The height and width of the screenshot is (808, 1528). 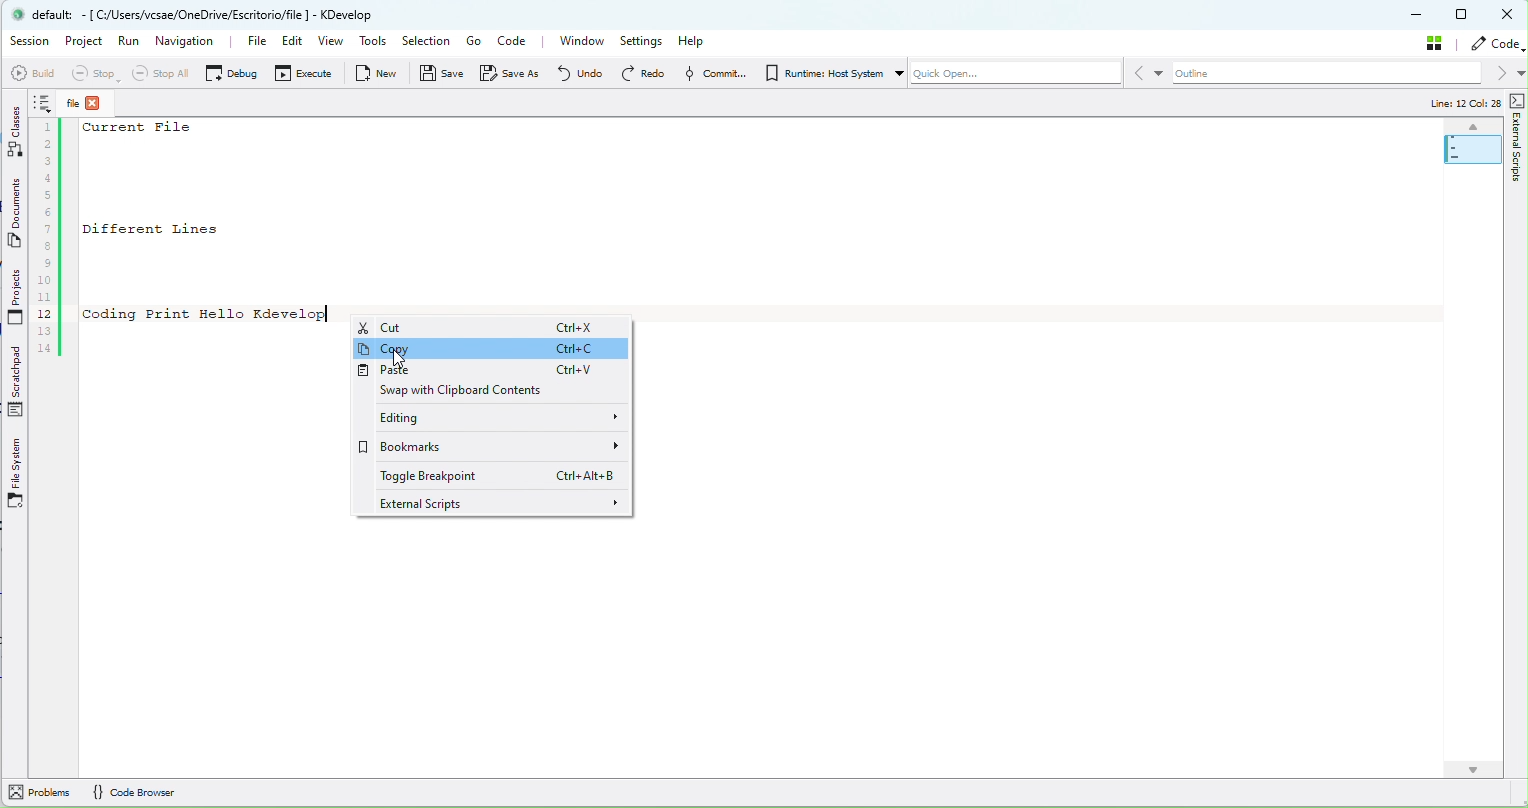 What do you see at coordinates (16, 130) in the screenshot?
I see `Classes` at bounding box center [16, 130].